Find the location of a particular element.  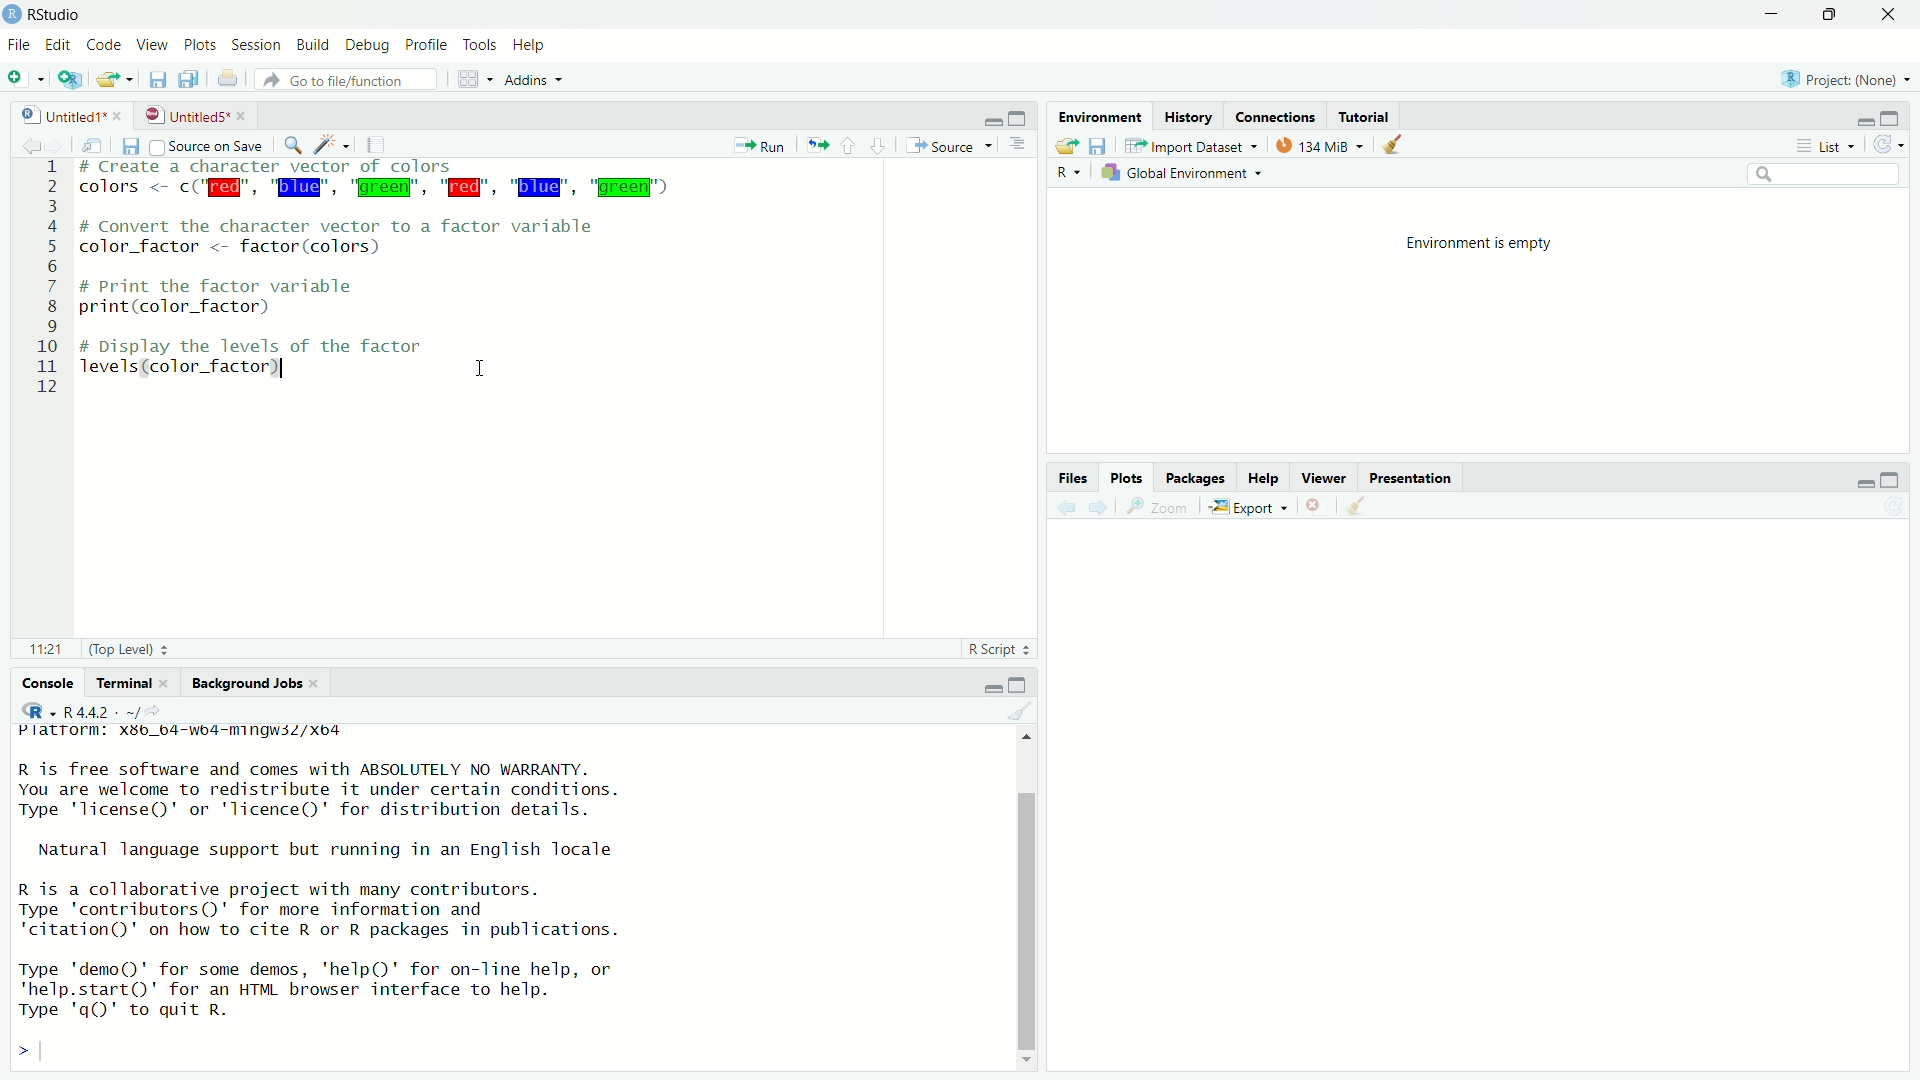

Help is located at coordinates (1263, 479).